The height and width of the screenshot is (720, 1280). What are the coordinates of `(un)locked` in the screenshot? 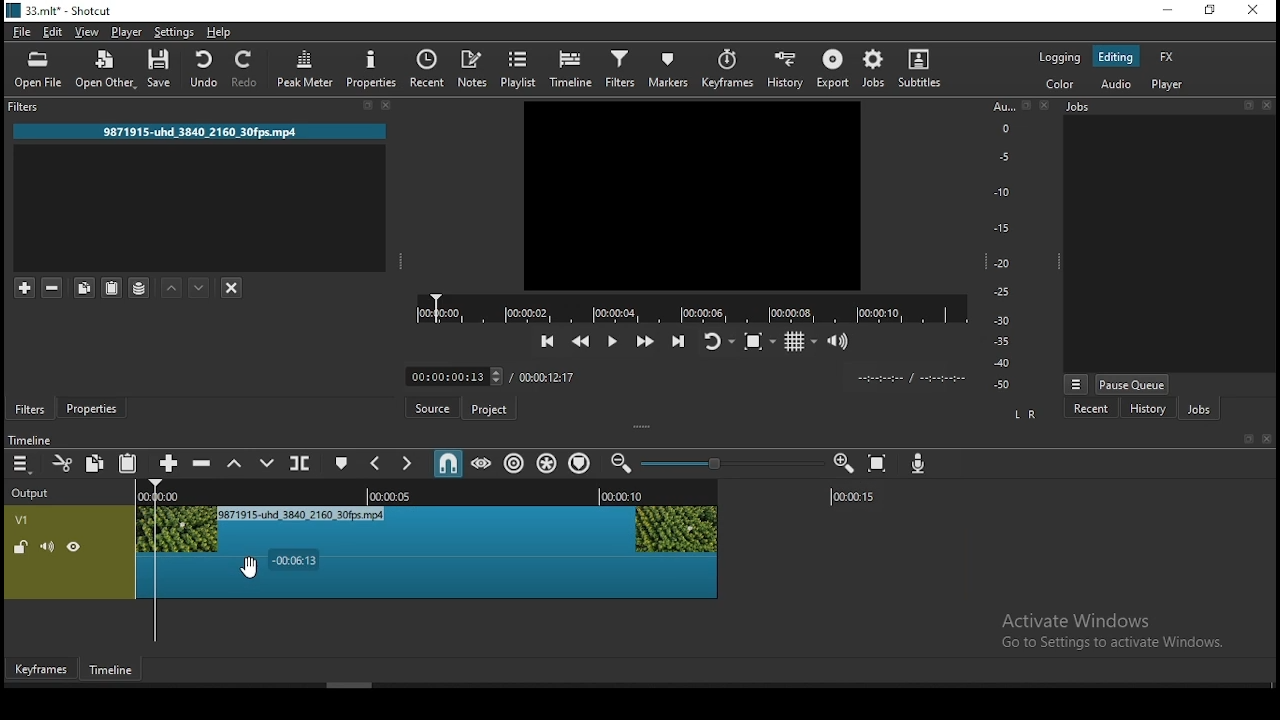 It's located at (22, 548).